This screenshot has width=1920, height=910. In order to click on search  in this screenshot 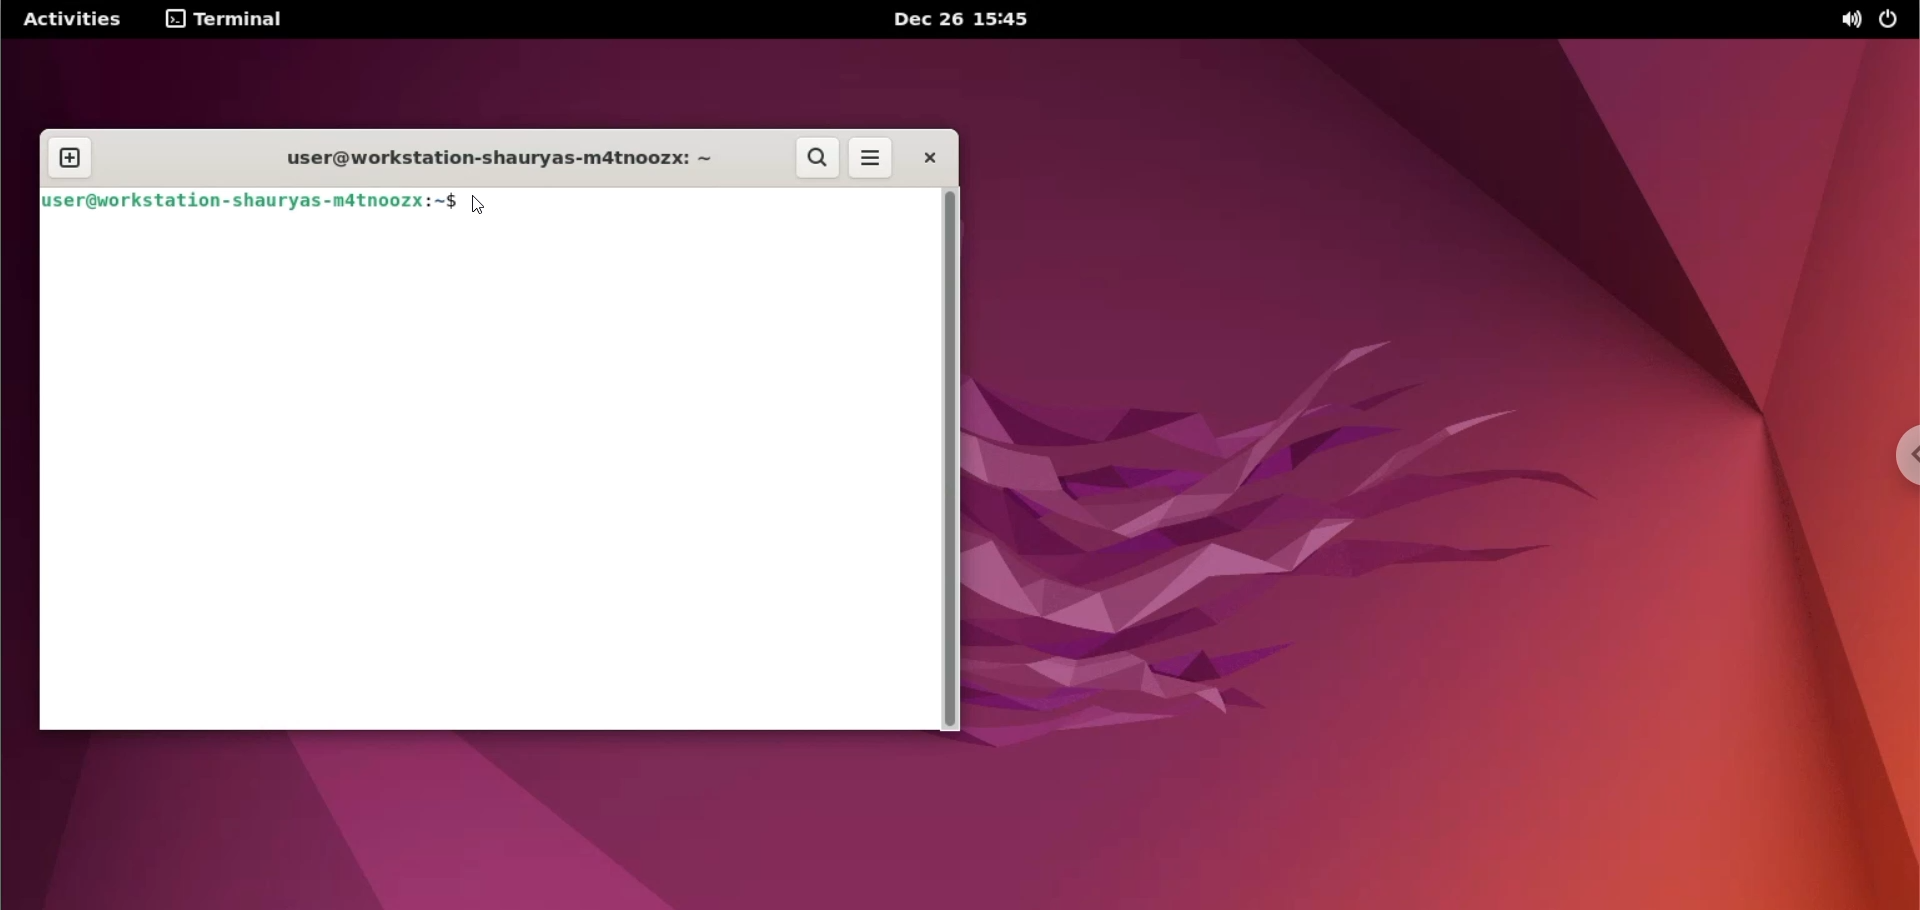, I will do `click(814, 159)`.